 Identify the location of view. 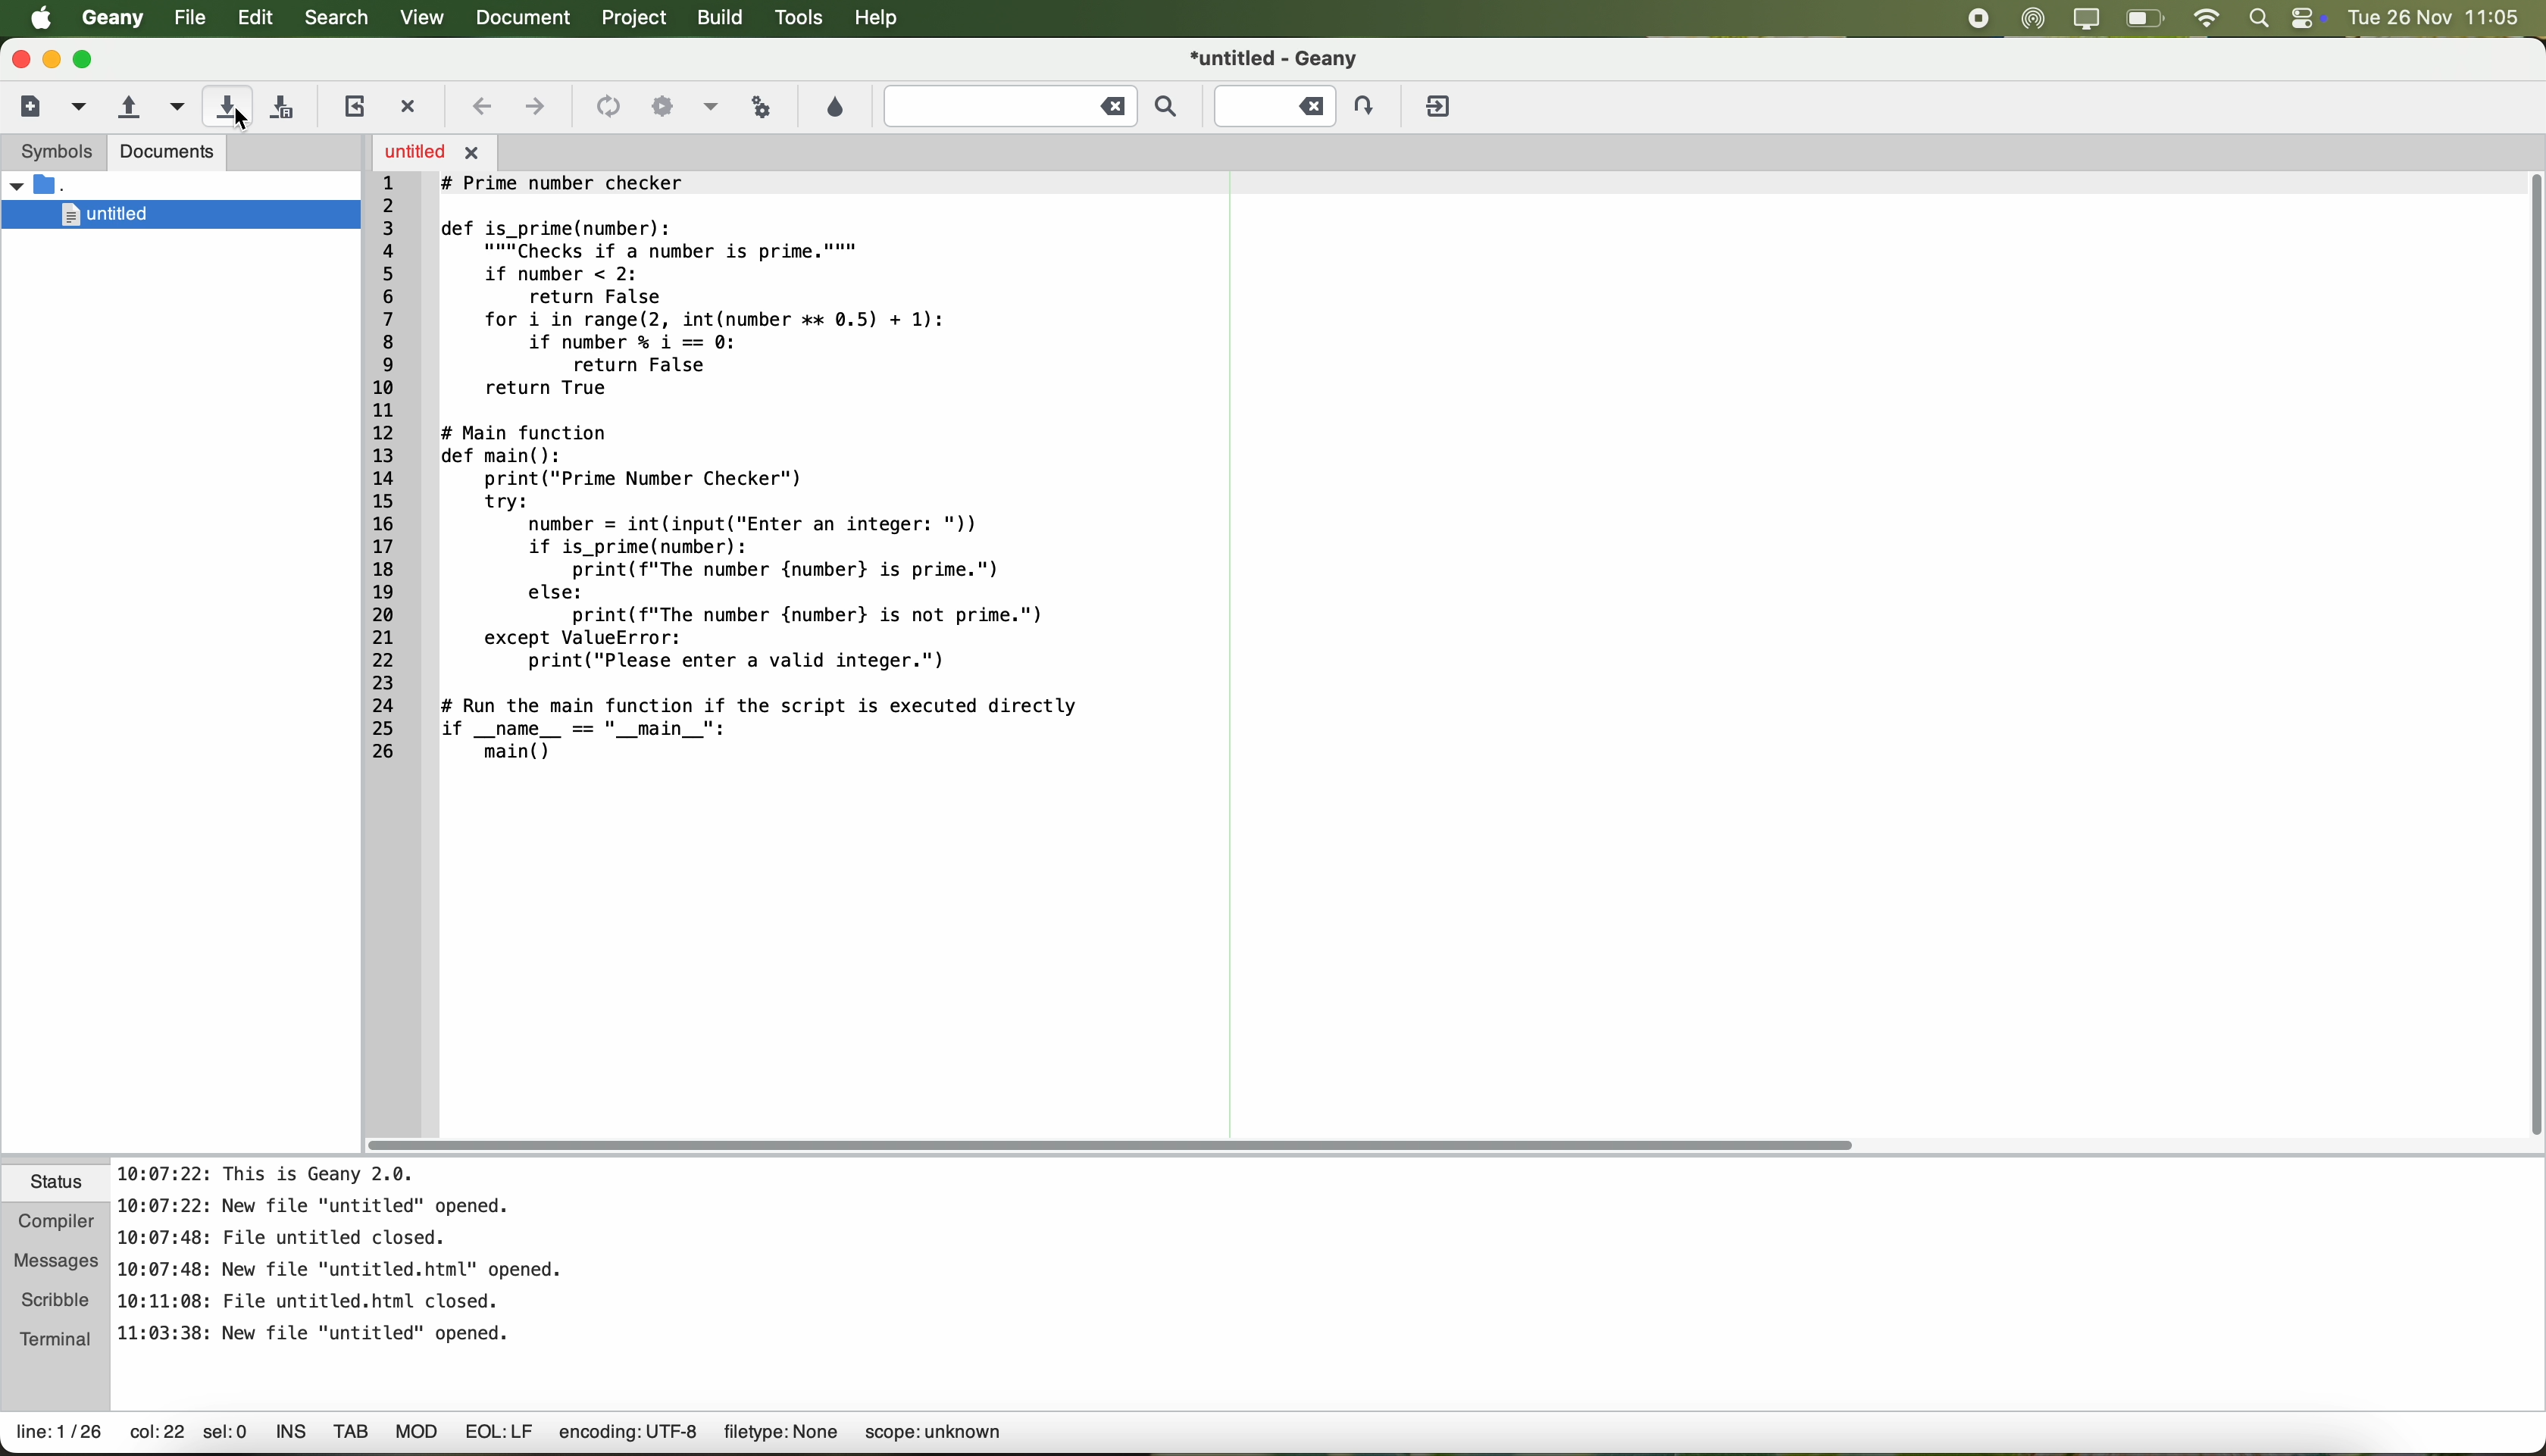
(420, 18).